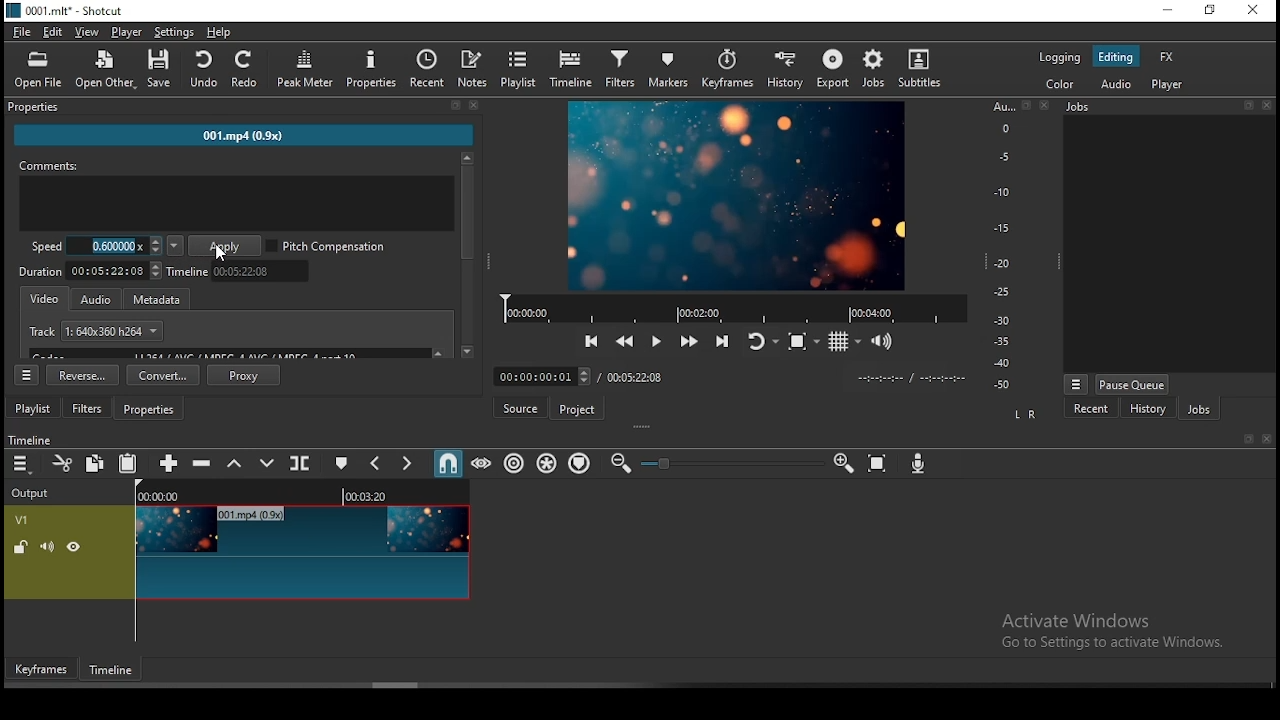 The image size is (1280, 720). Describe the element at coordinates (256, 137) in the screenshot. I see `001.mp4 (0.9x)` at that location.